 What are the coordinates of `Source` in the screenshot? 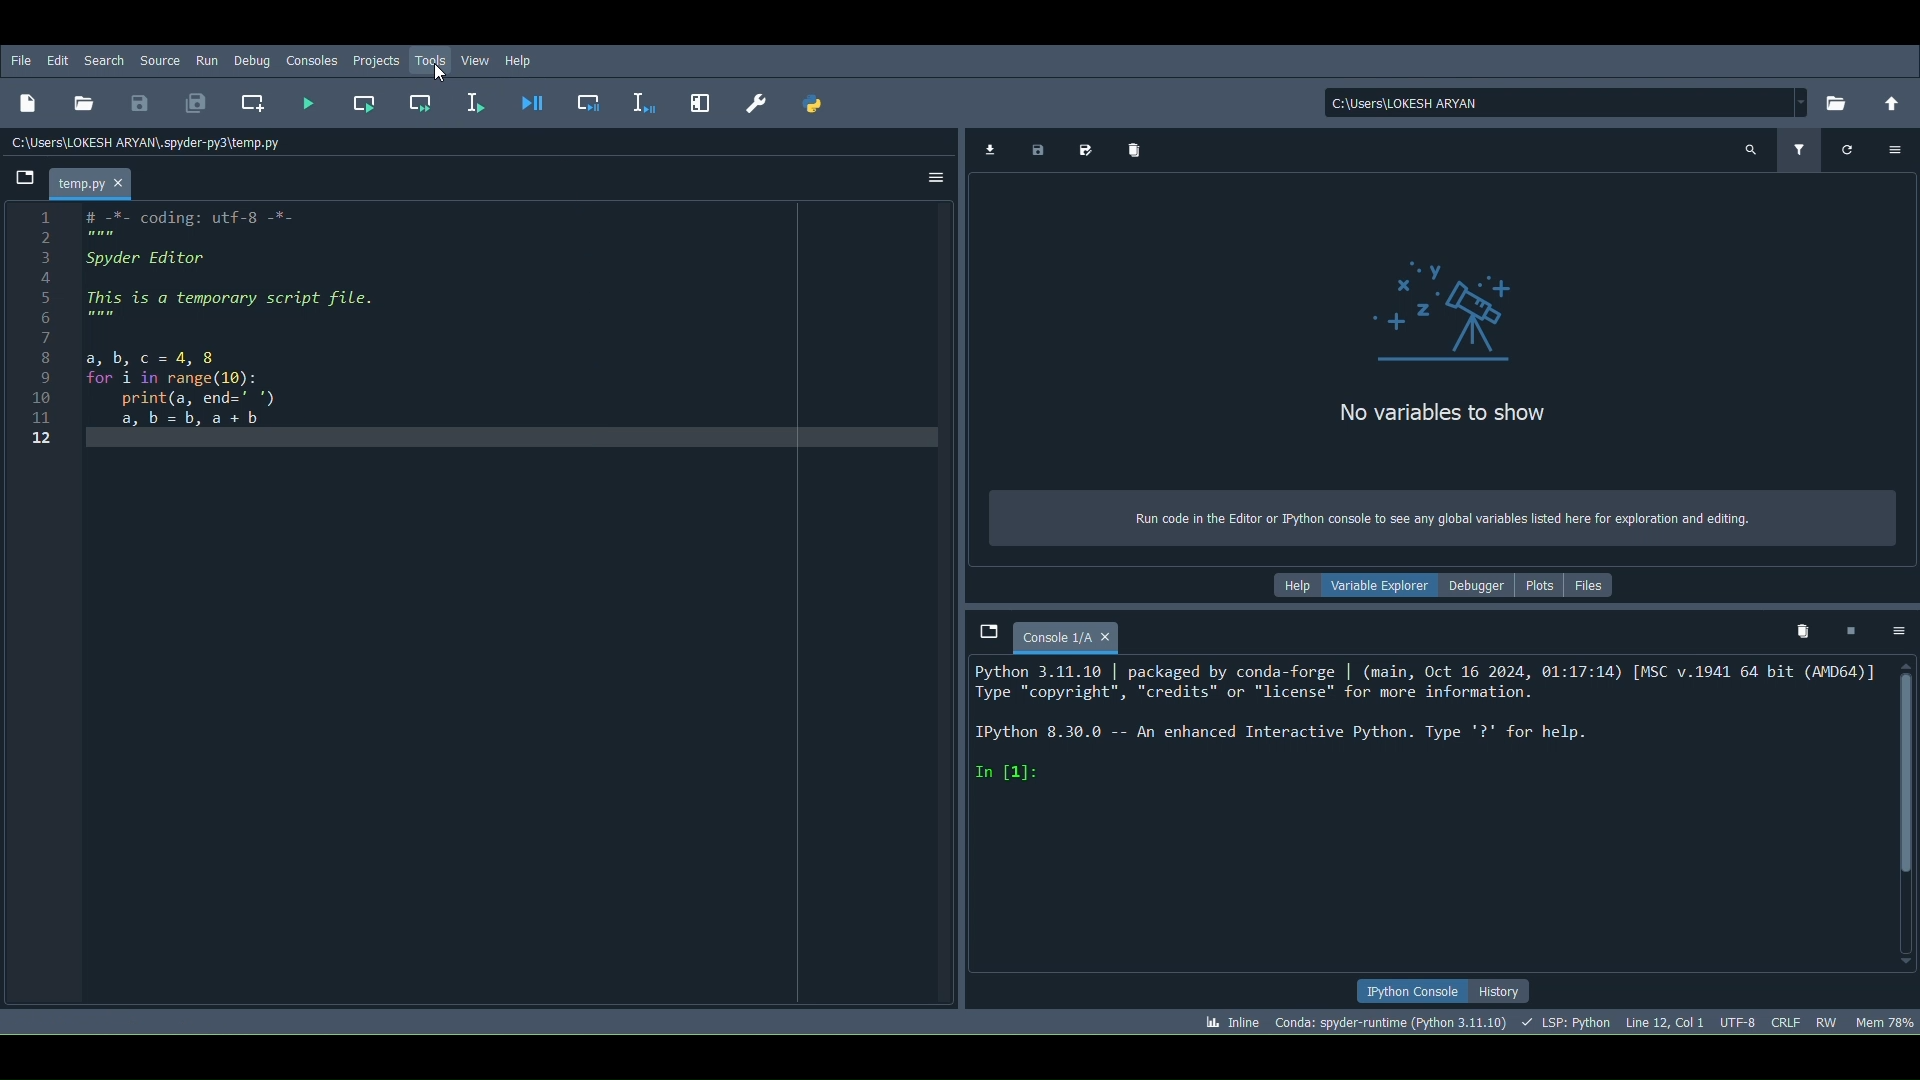 It's located at (163, 59).